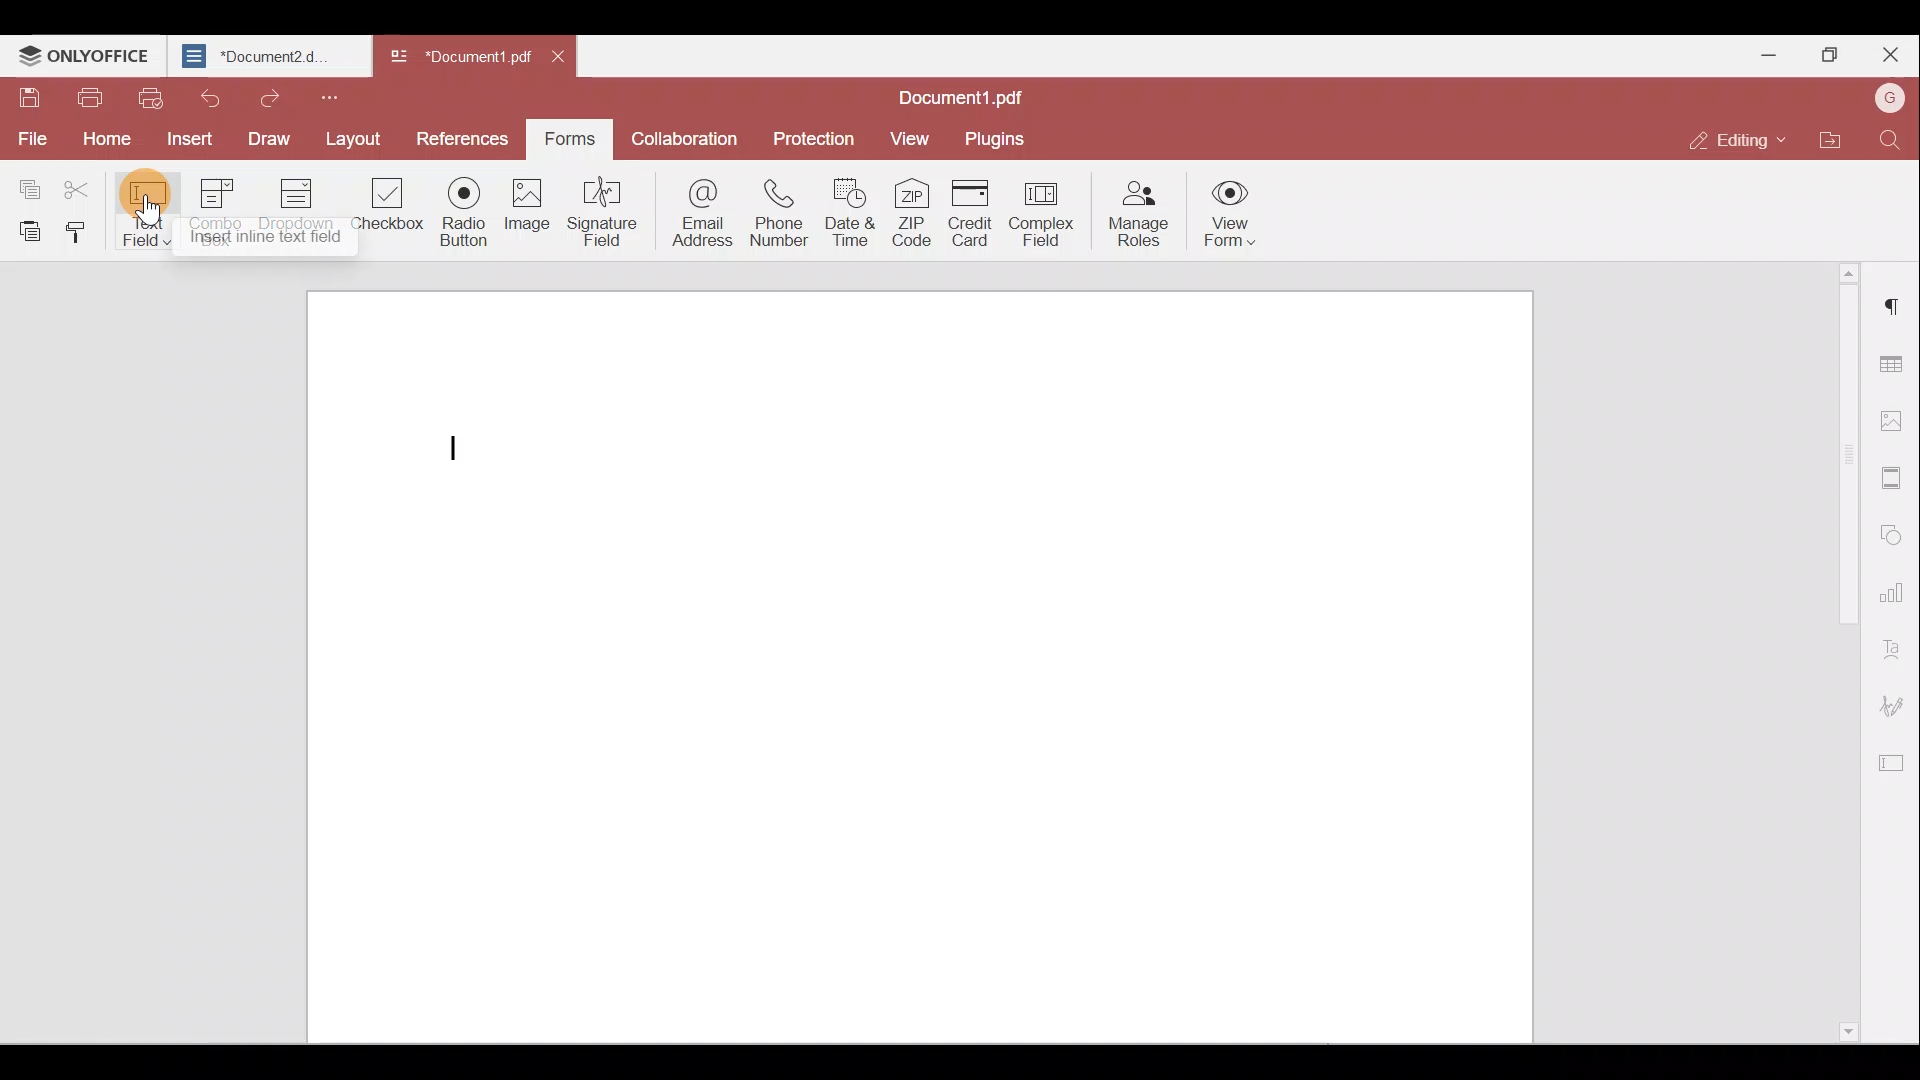  What do you see at coordinates (1891, 52) in the screenshot?
I see `Close` at bounding box center [1891, 52].